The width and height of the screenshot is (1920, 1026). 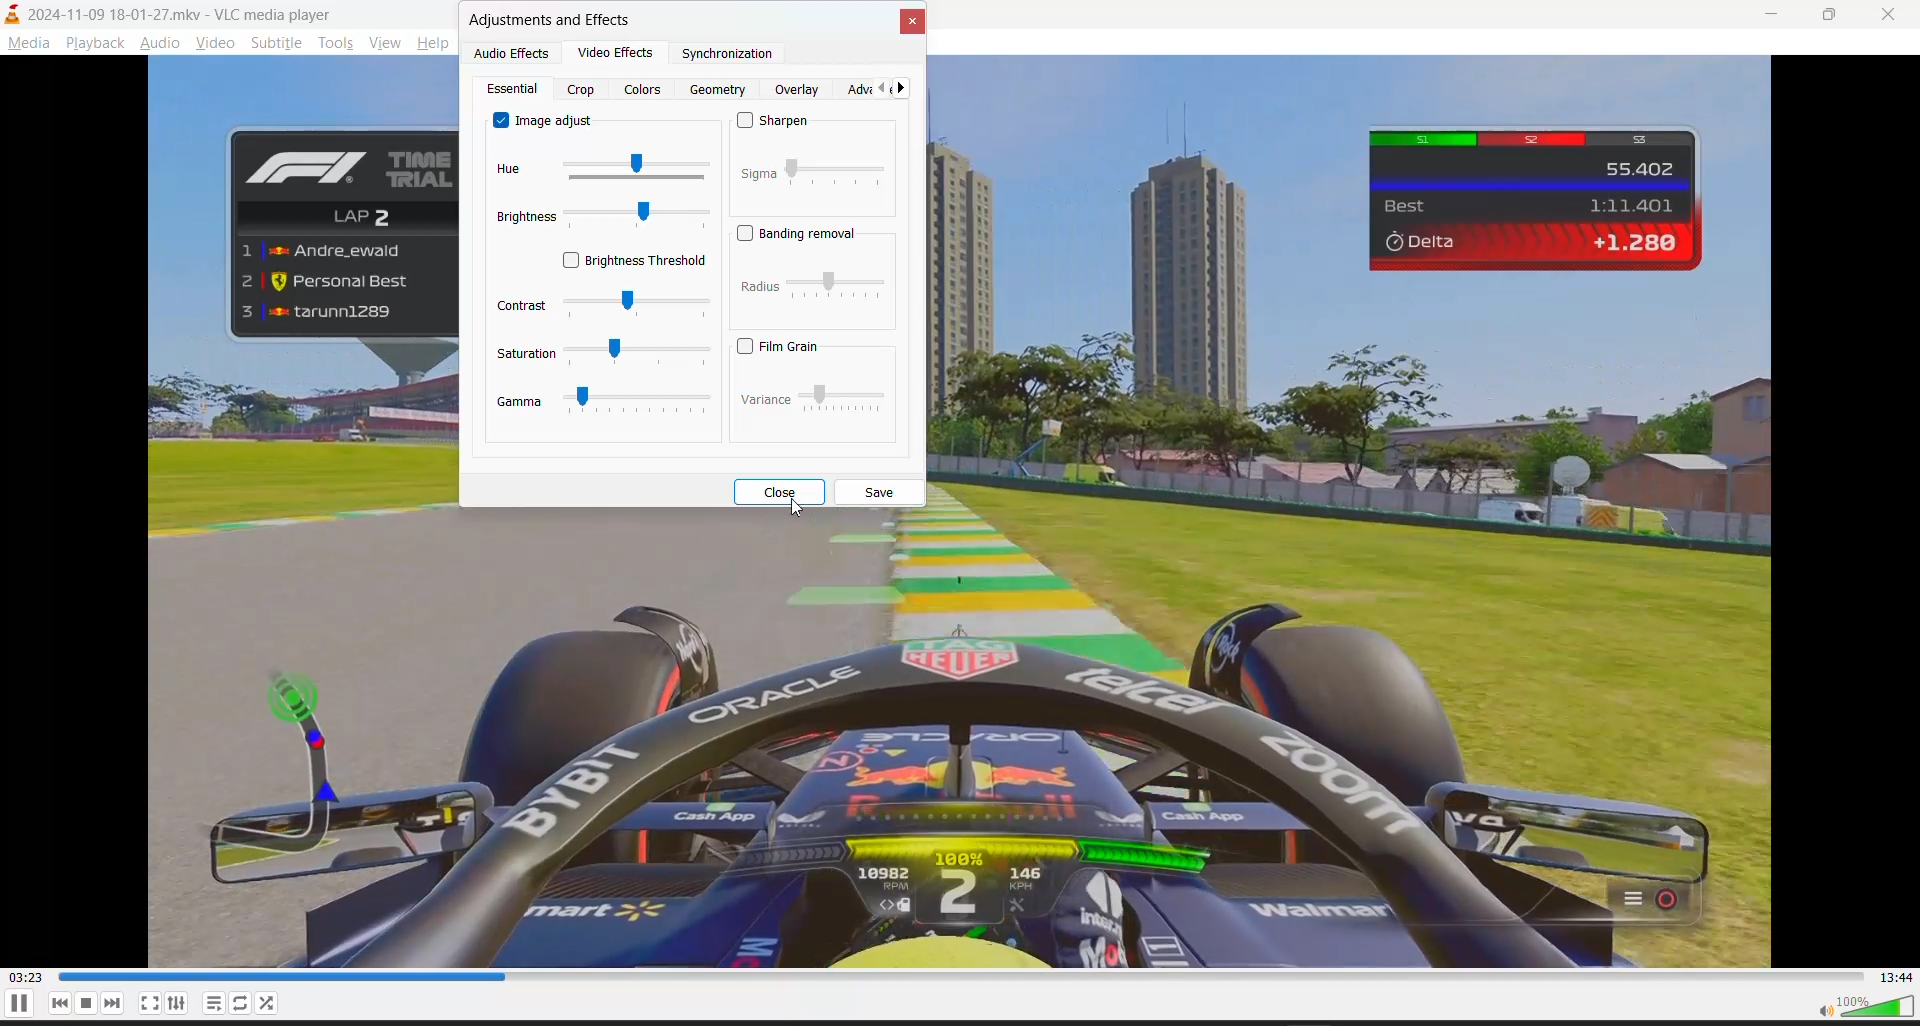 What do you see at coordinates (18, 1003) in the screenshot?
I see `pause` at bounding box center [18, 1003].